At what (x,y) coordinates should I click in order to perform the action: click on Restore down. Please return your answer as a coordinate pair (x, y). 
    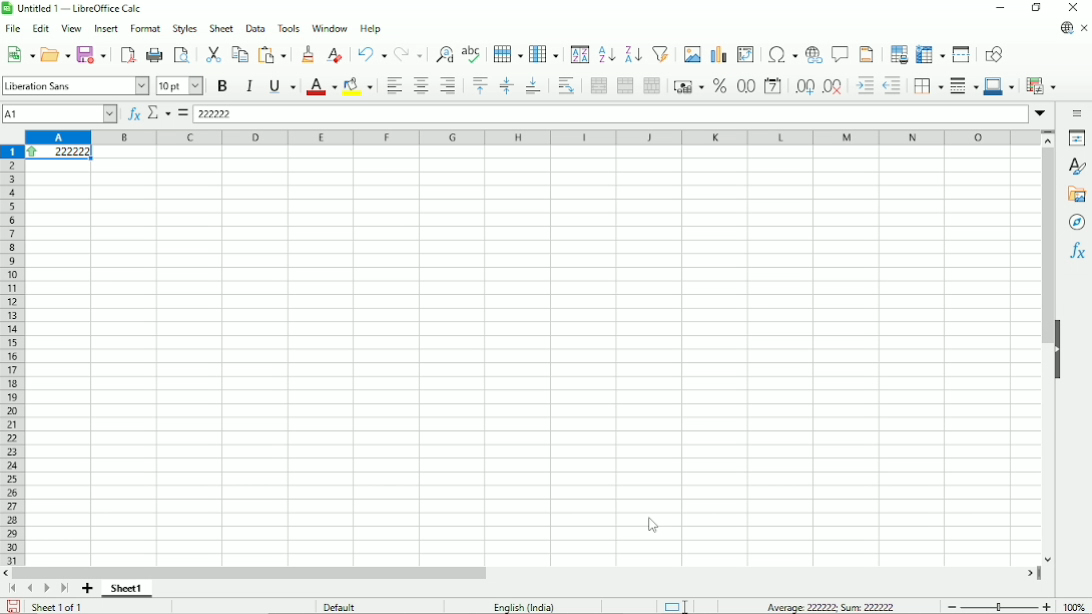
    Looking at the image, I should click on (1035, 8).